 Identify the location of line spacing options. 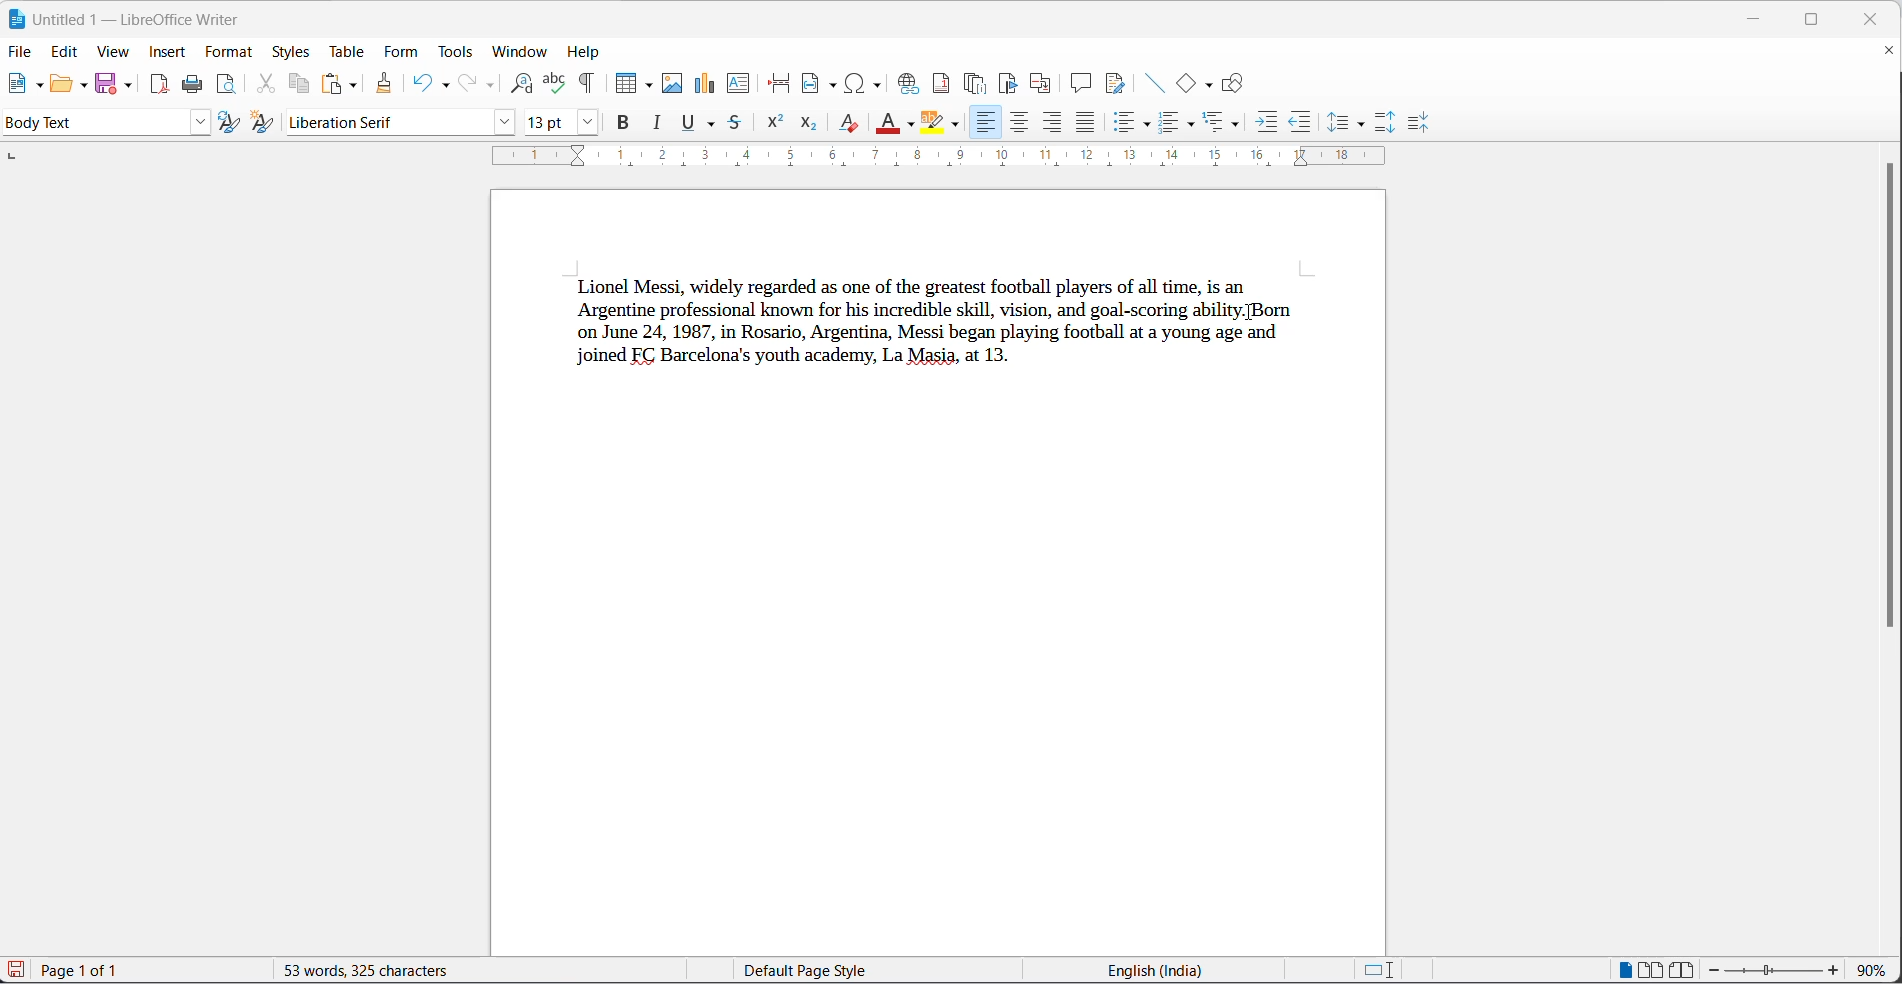
(1364, 122).